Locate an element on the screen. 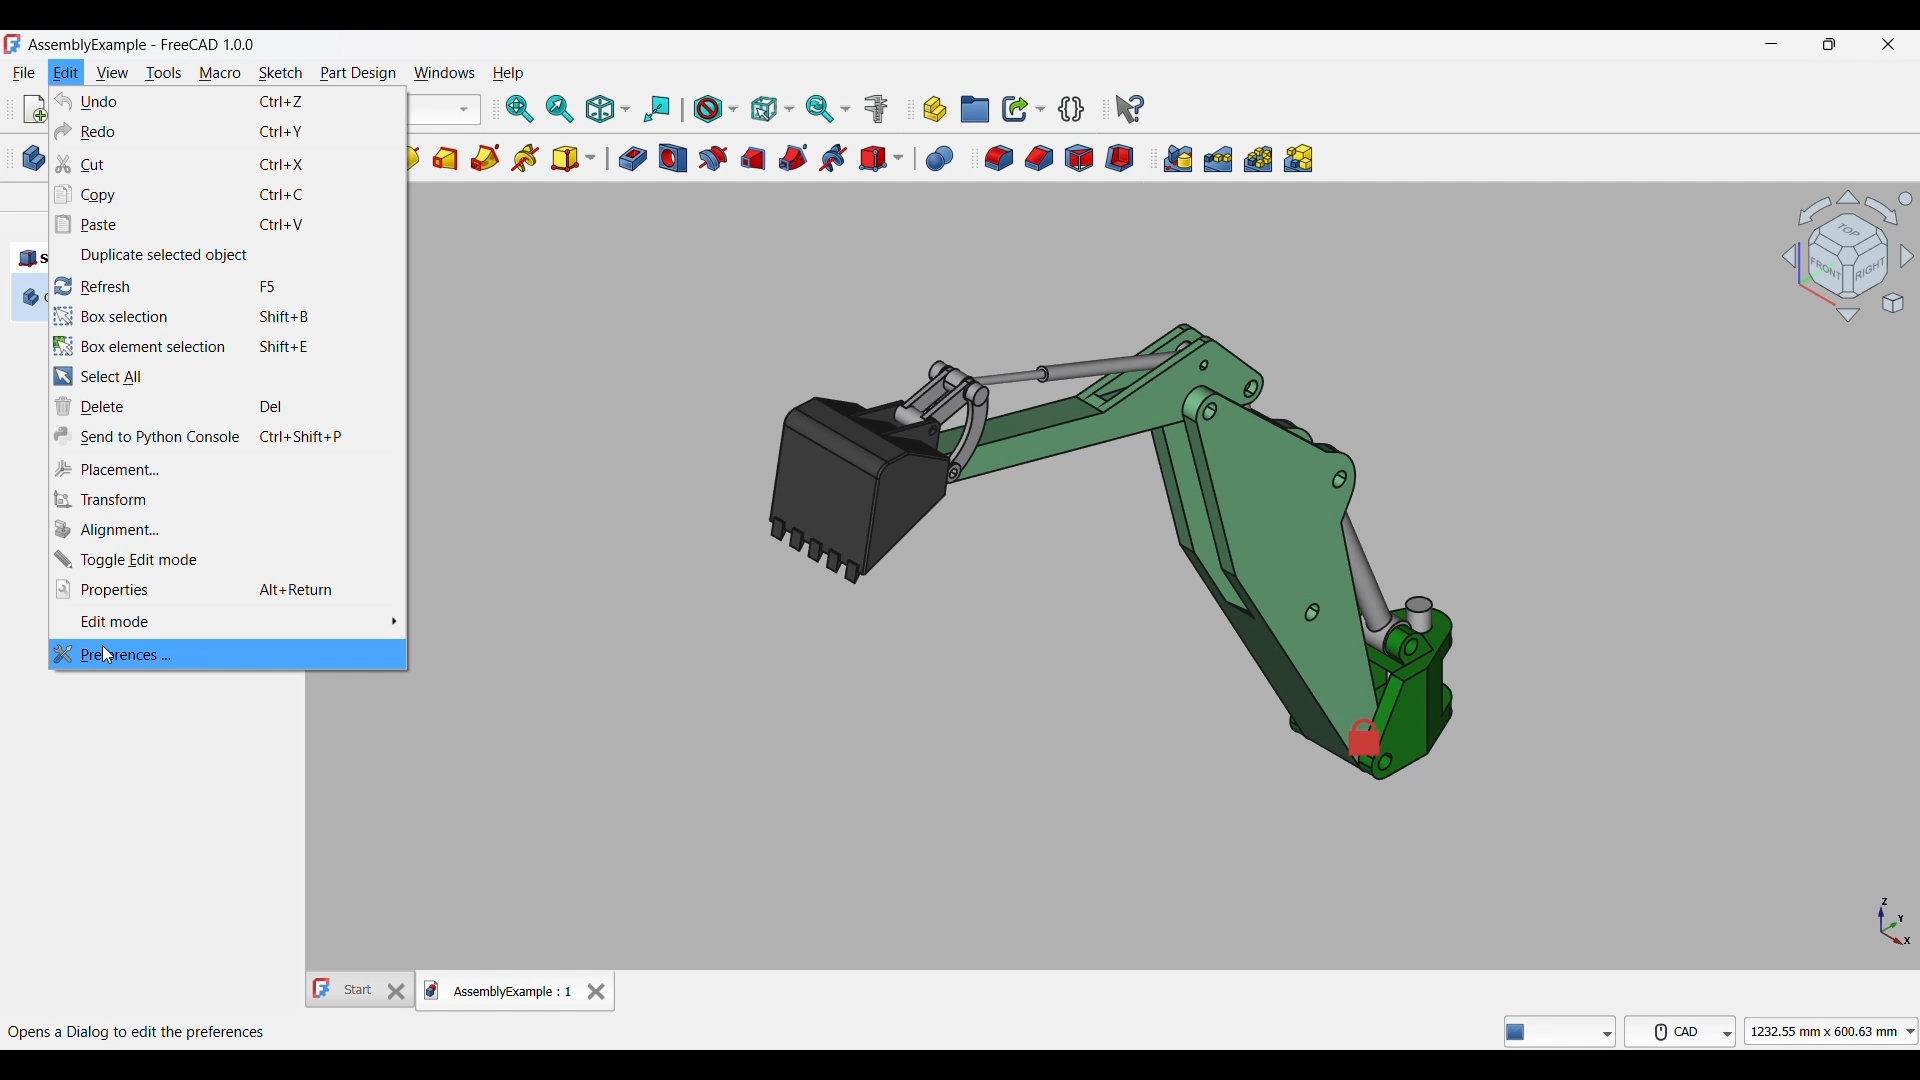 The height and width of the screenshot is (1080, 1920). AssemblyExample - FreeCAD 1.0.0 is located at coordinates (142, 45).